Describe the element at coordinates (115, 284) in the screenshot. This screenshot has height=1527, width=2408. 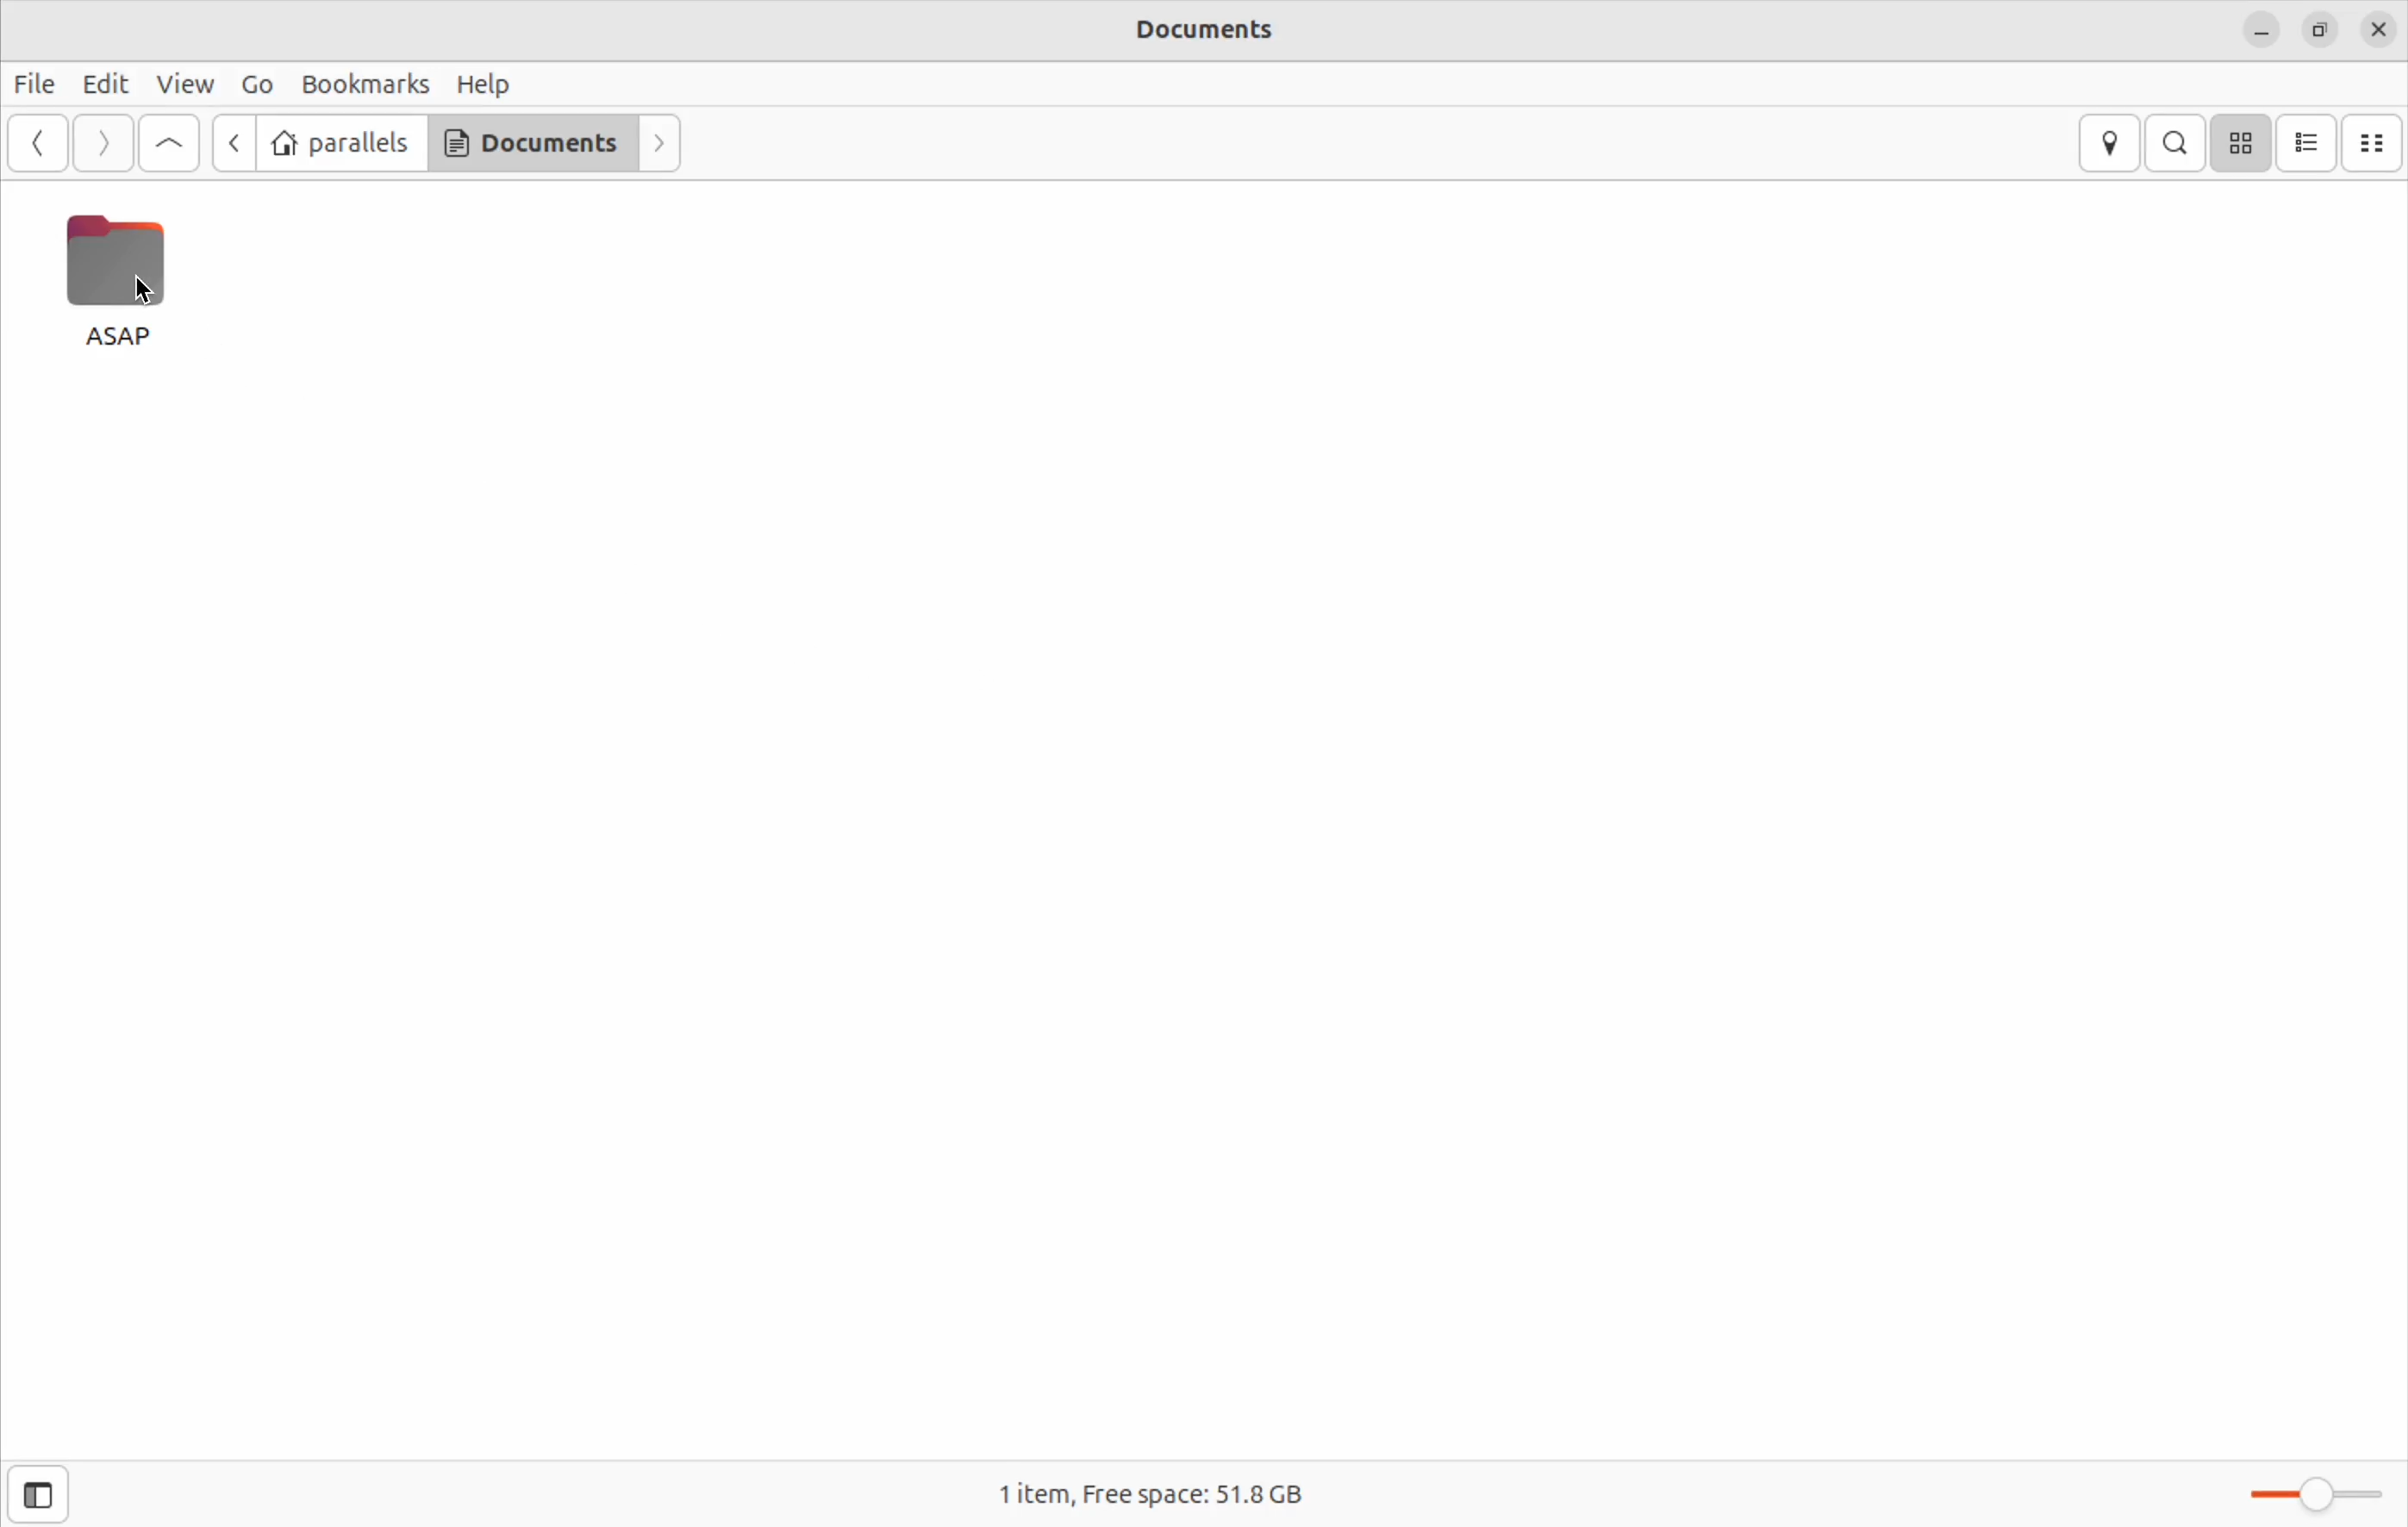
I see `ASAP` at that location.